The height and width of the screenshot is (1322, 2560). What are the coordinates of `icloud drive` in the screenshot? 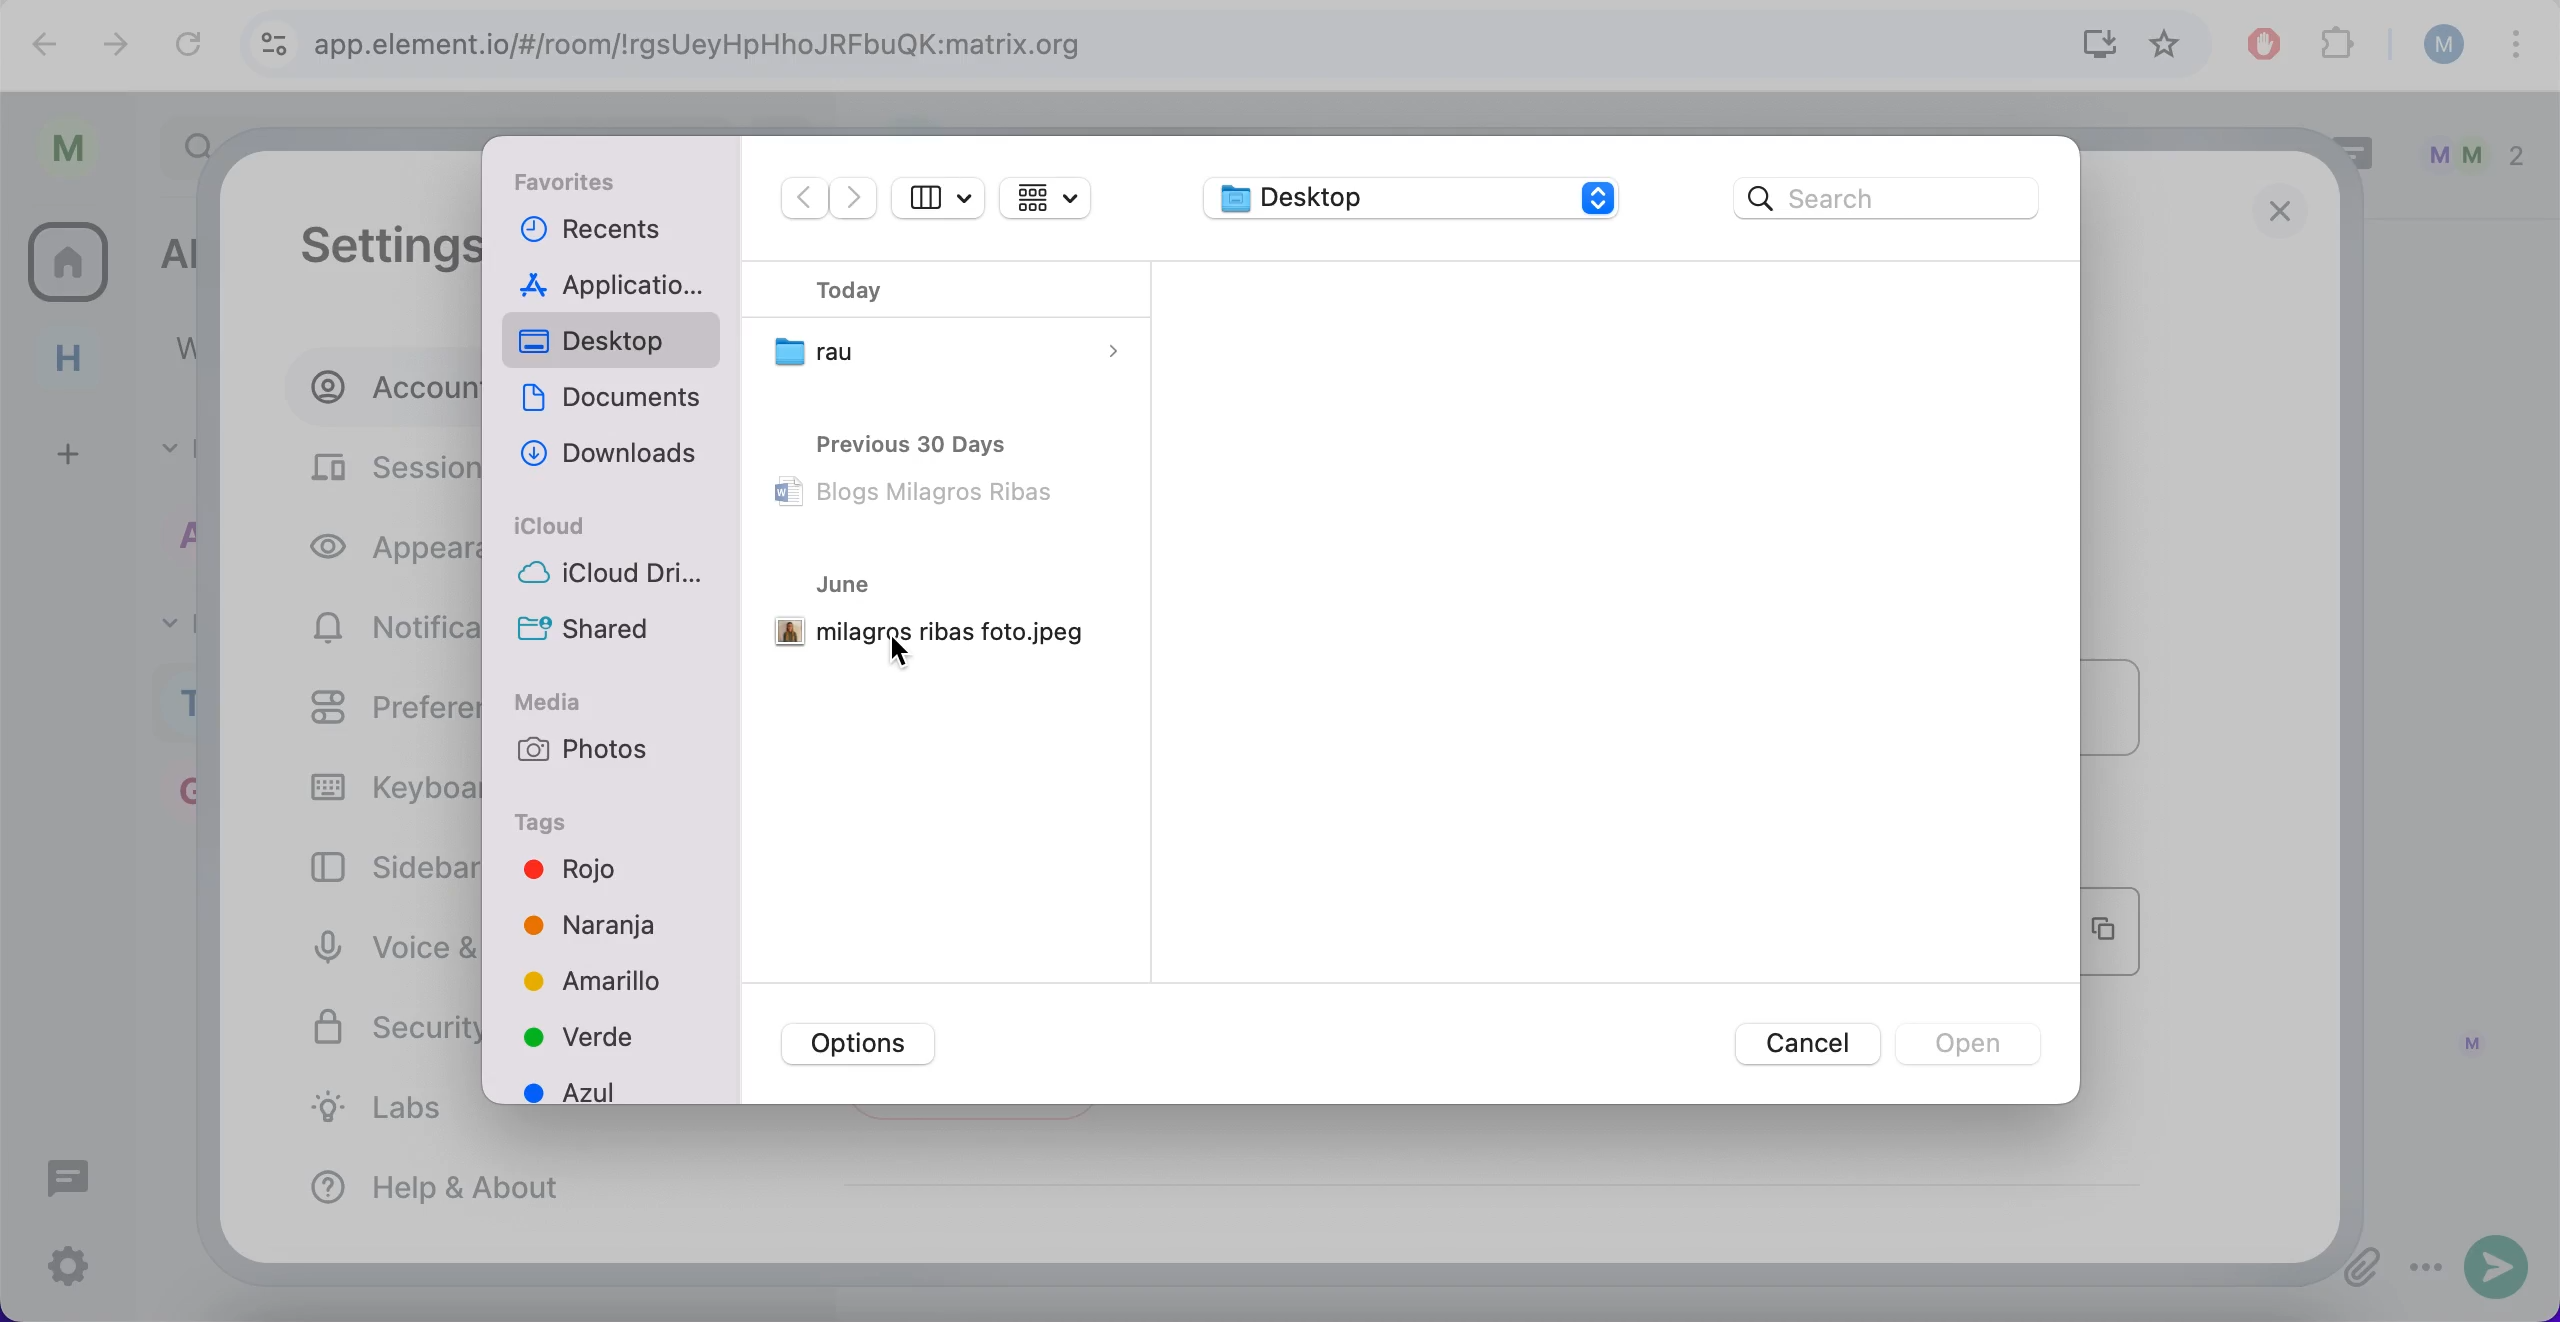 It's located at (617, 573).